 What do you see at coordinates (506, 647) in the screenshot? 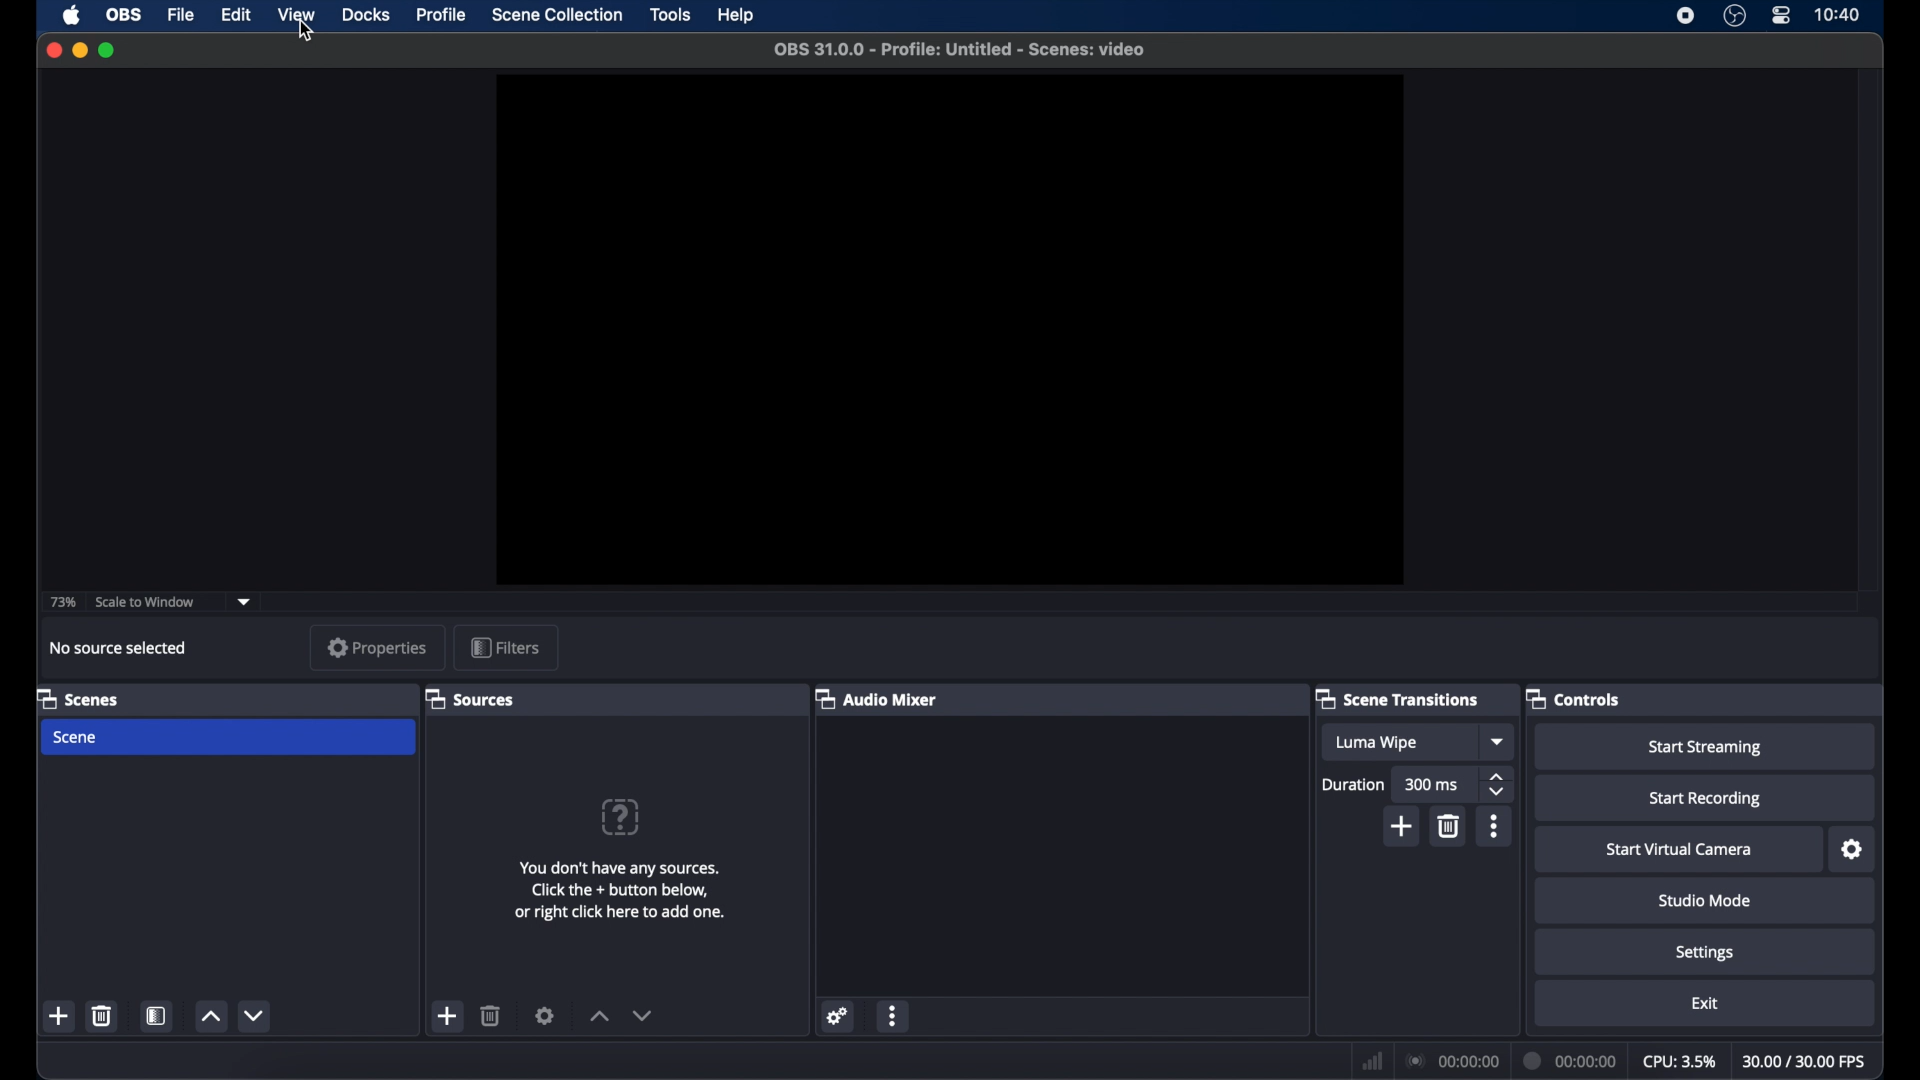
I see `filters` at bounding box center [506, 647].